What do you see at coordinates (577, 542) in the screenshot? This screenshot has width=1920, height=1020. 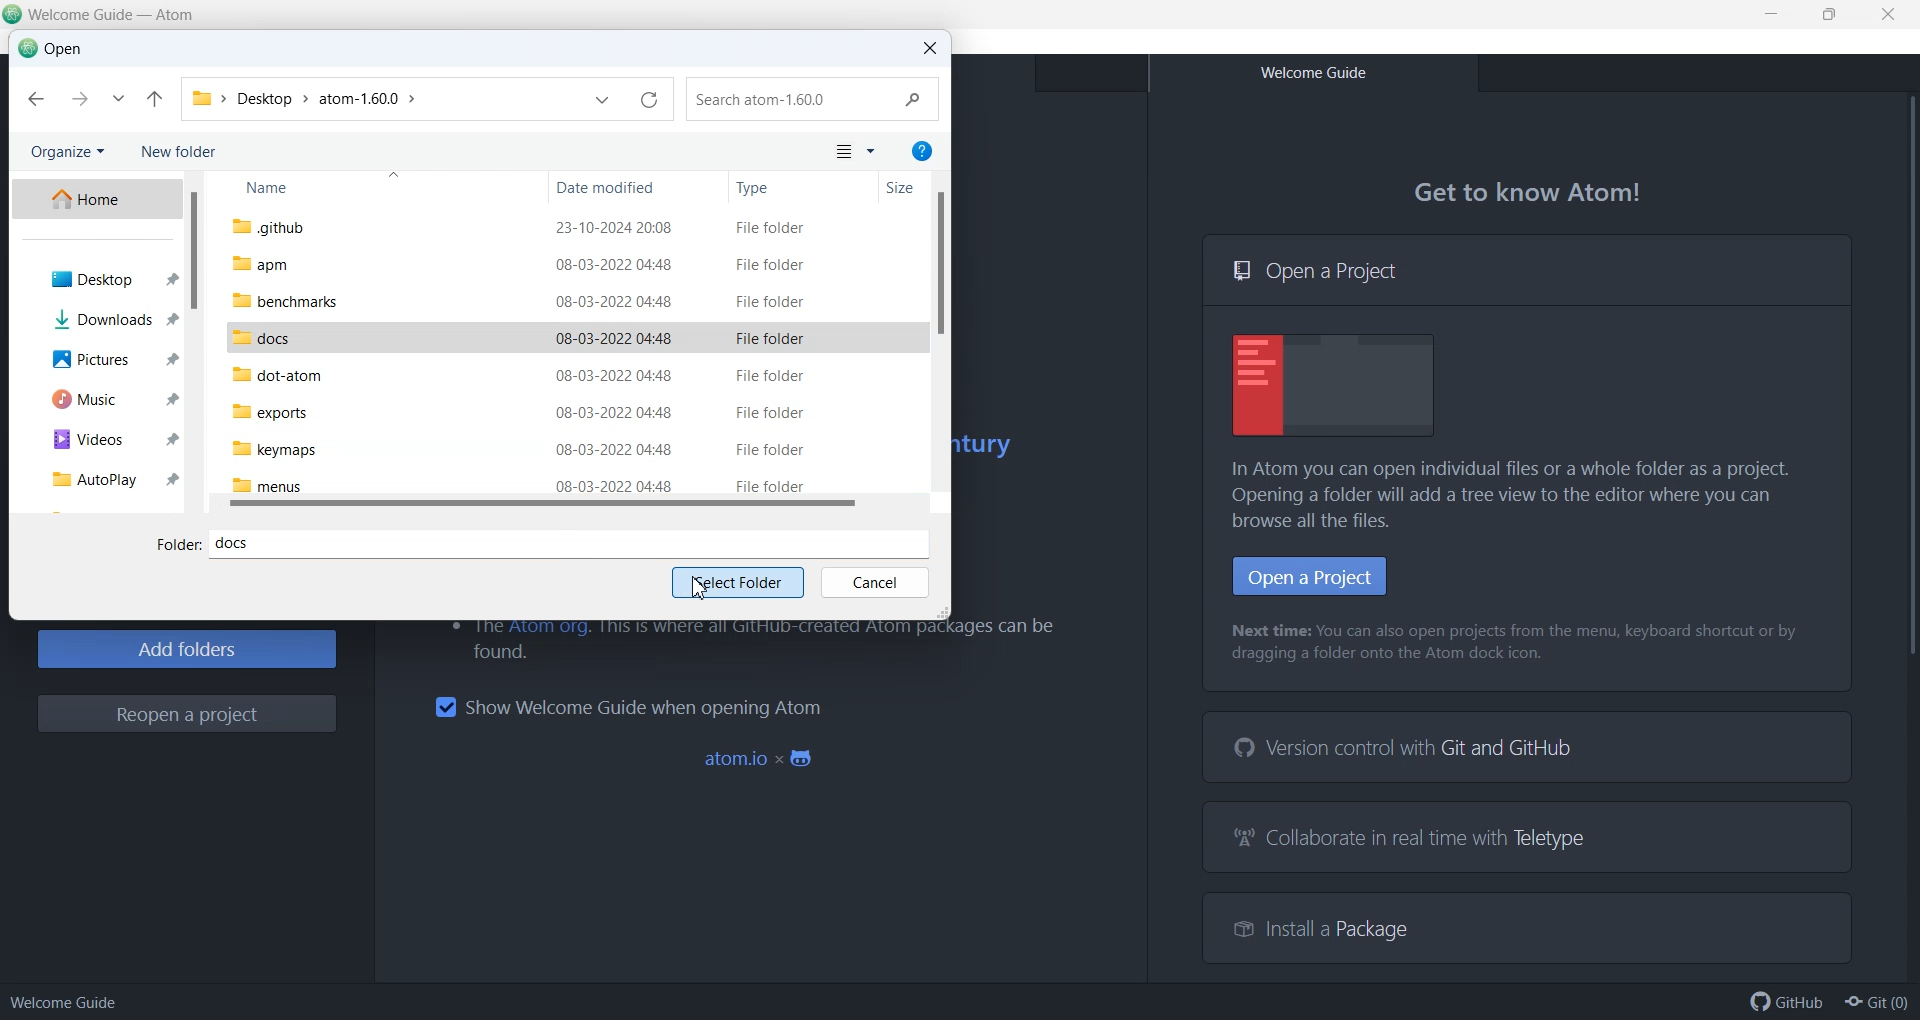 I see `docs` at bounding box center [577, 542].